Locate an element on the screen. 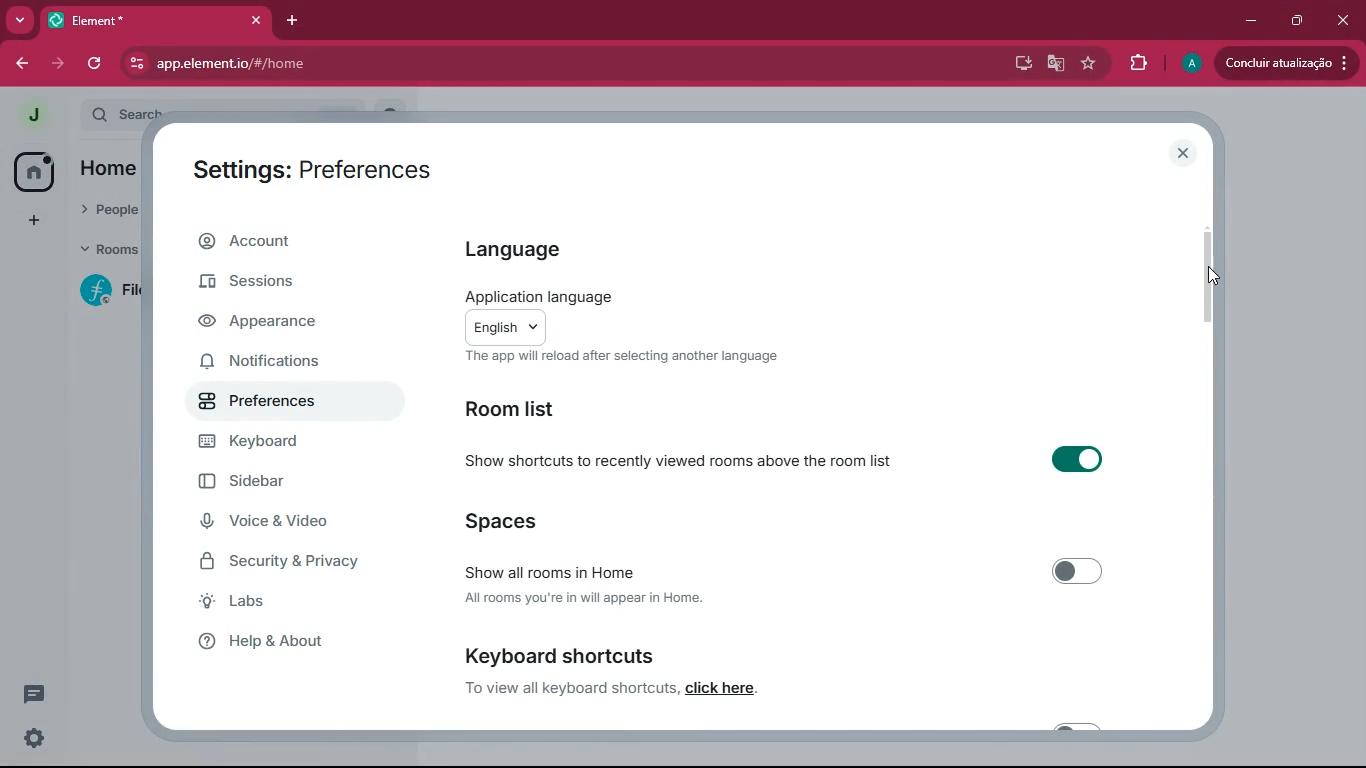 The height and width of the screenshot is (768, 1366). favourite is located at coordinates (1093, 66).